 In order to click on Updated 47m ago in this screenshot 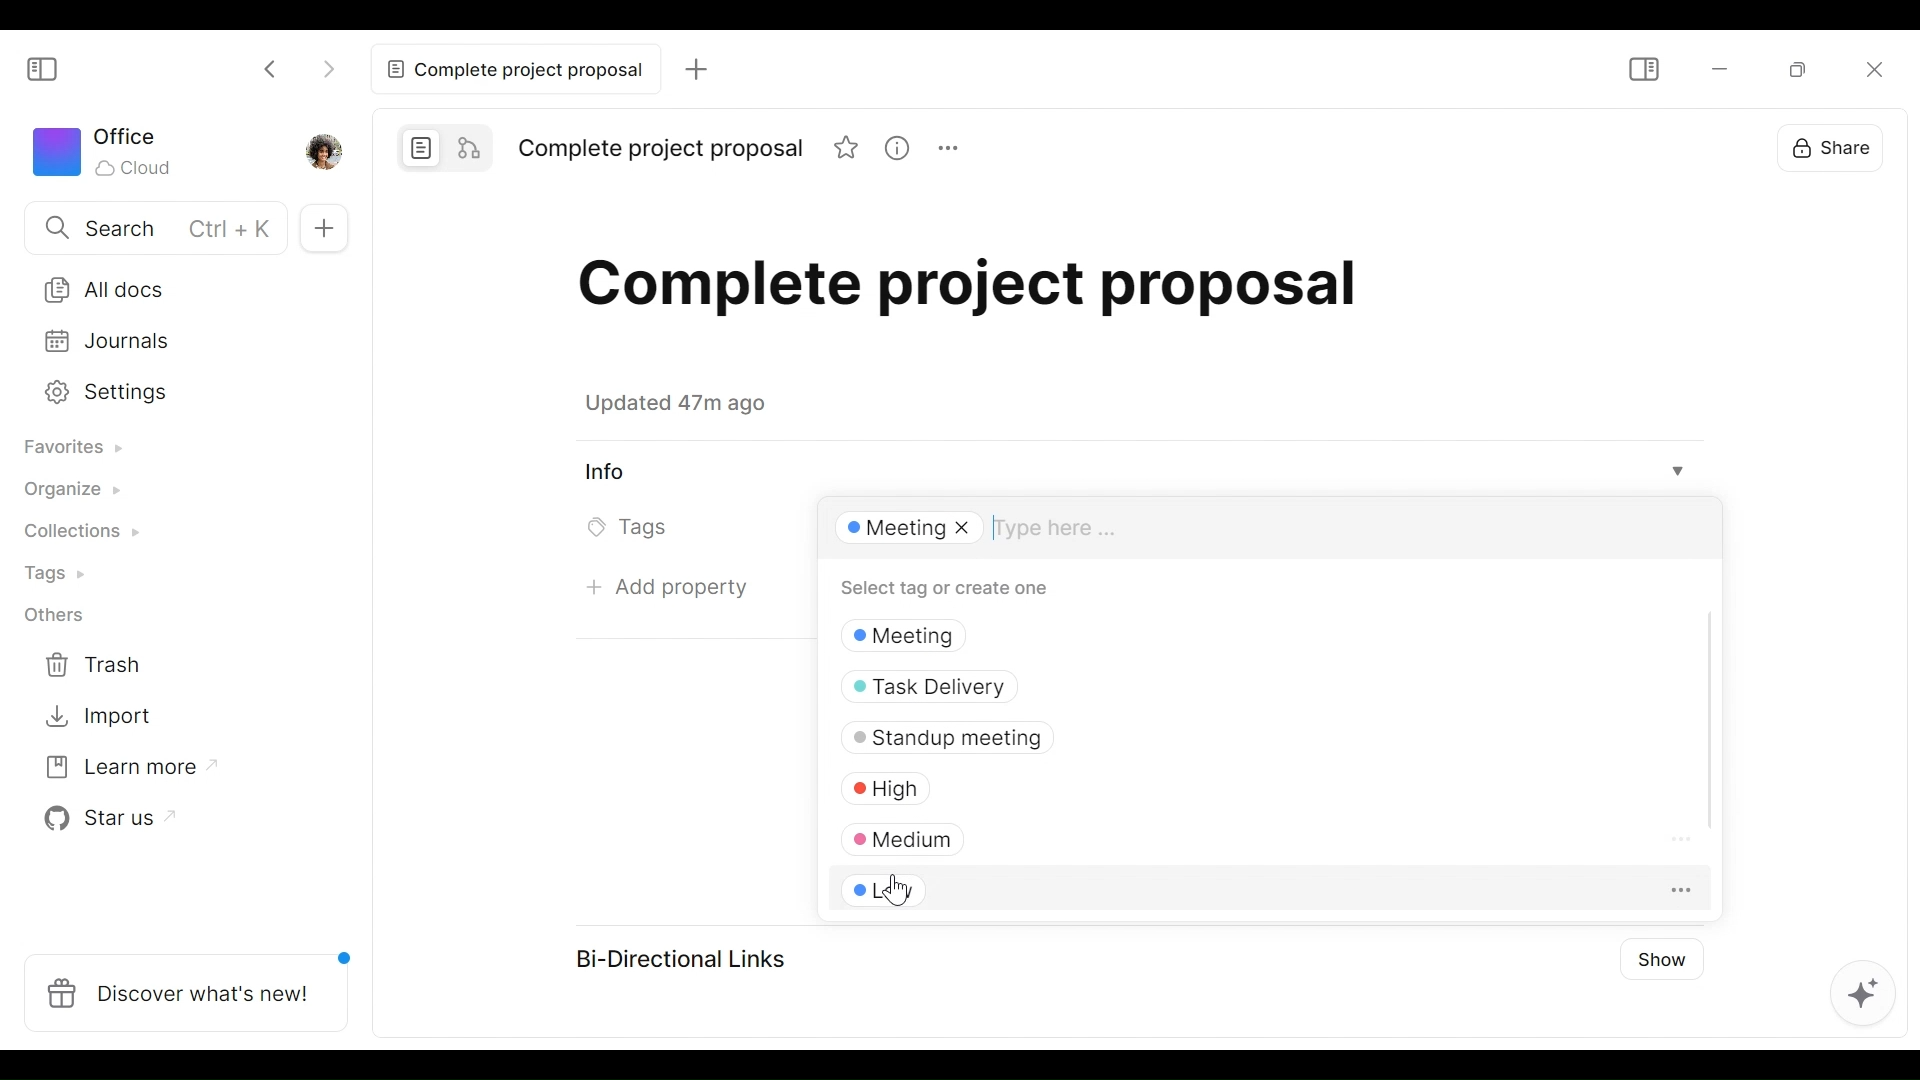, I will do `click(687, 407)`.